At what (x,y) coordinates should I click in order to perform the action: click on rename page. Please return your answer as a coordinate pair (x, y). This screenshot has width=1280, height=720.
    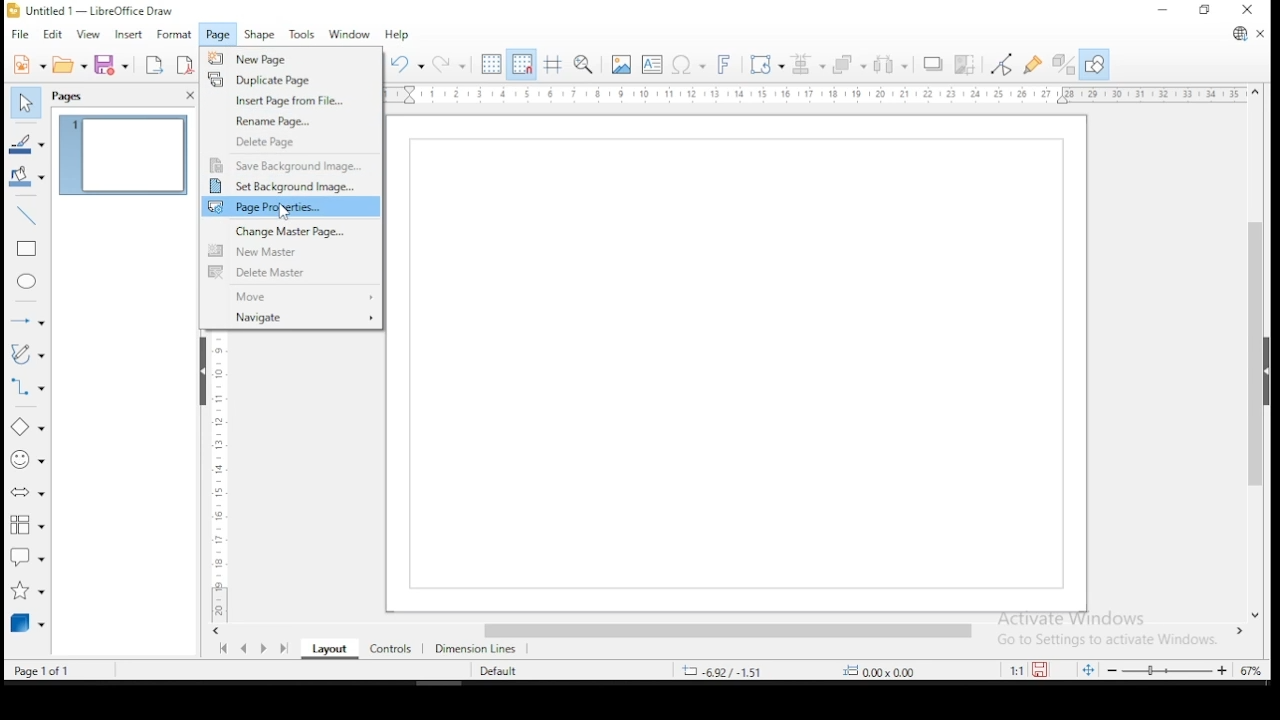
    Looking at the image, I should click on (292, 122).